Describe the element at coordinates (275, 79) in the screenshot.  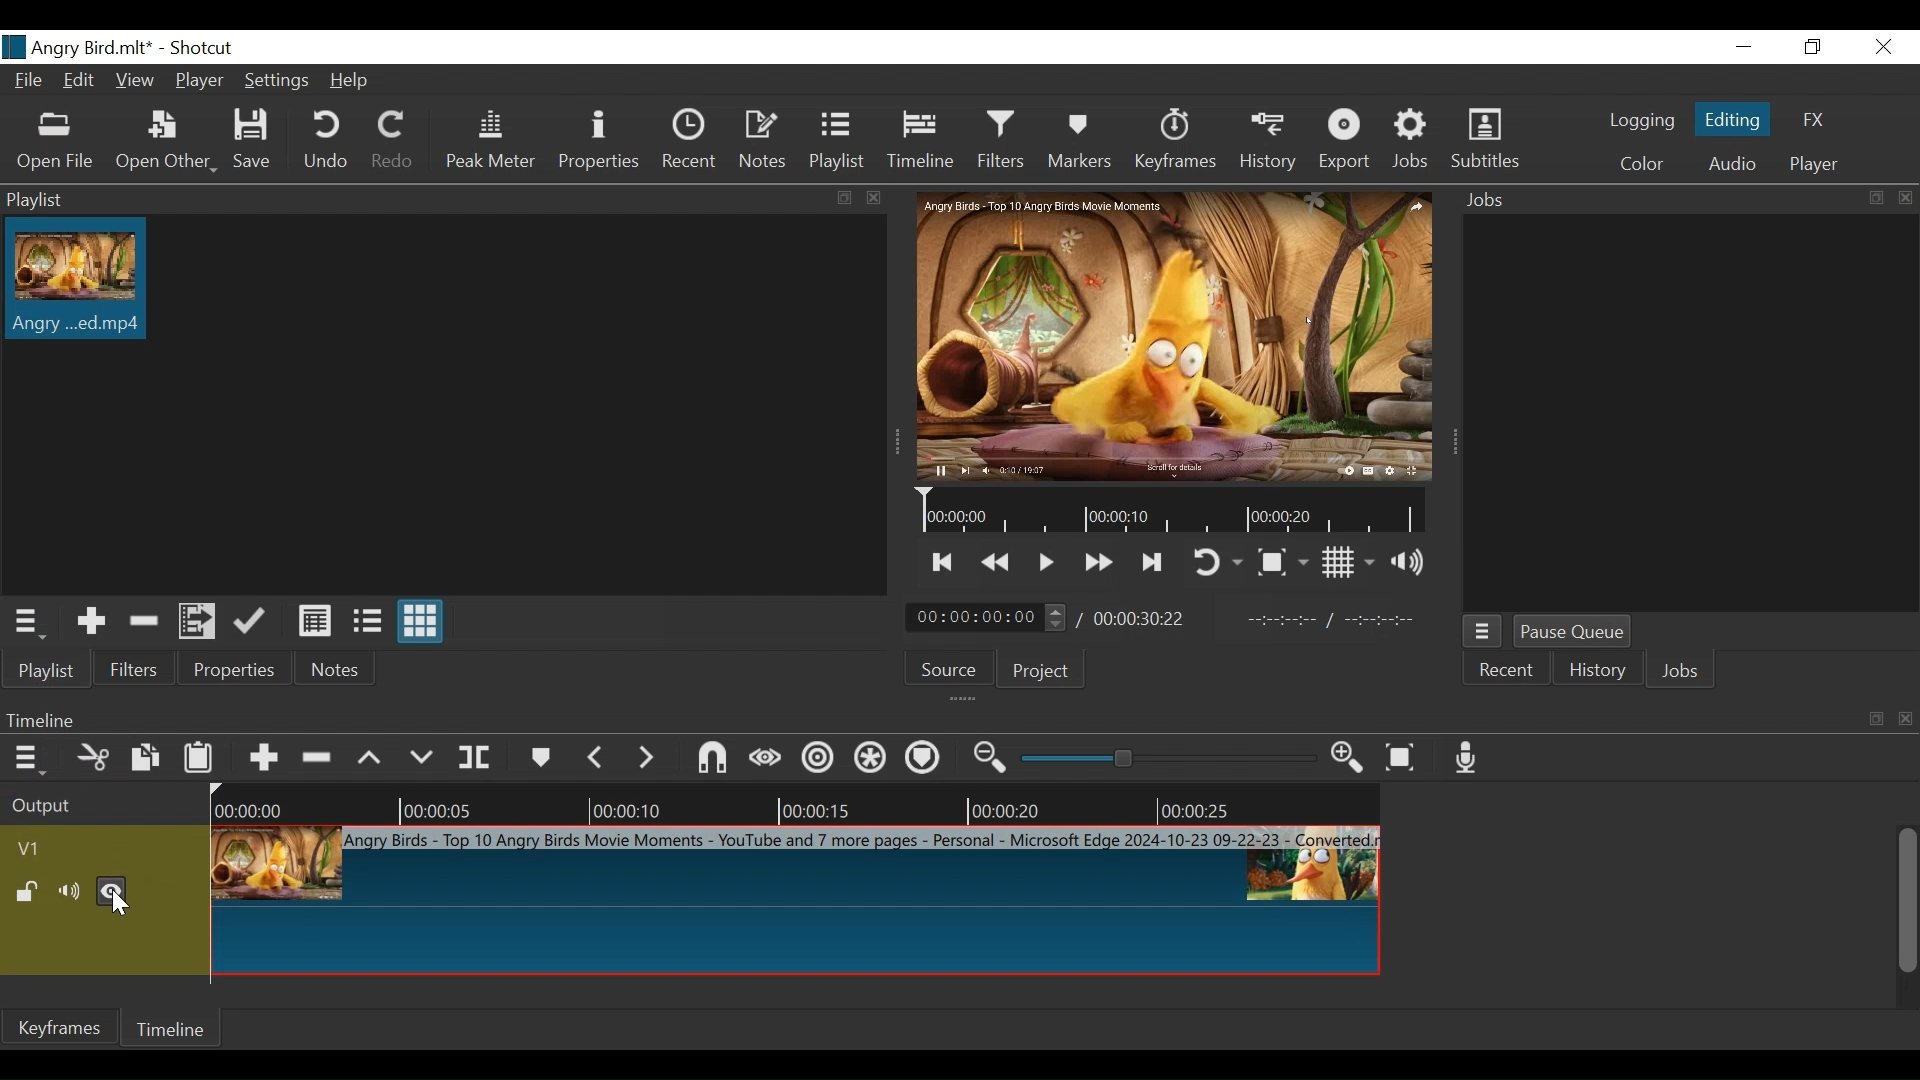
I see `Settings` at that location.